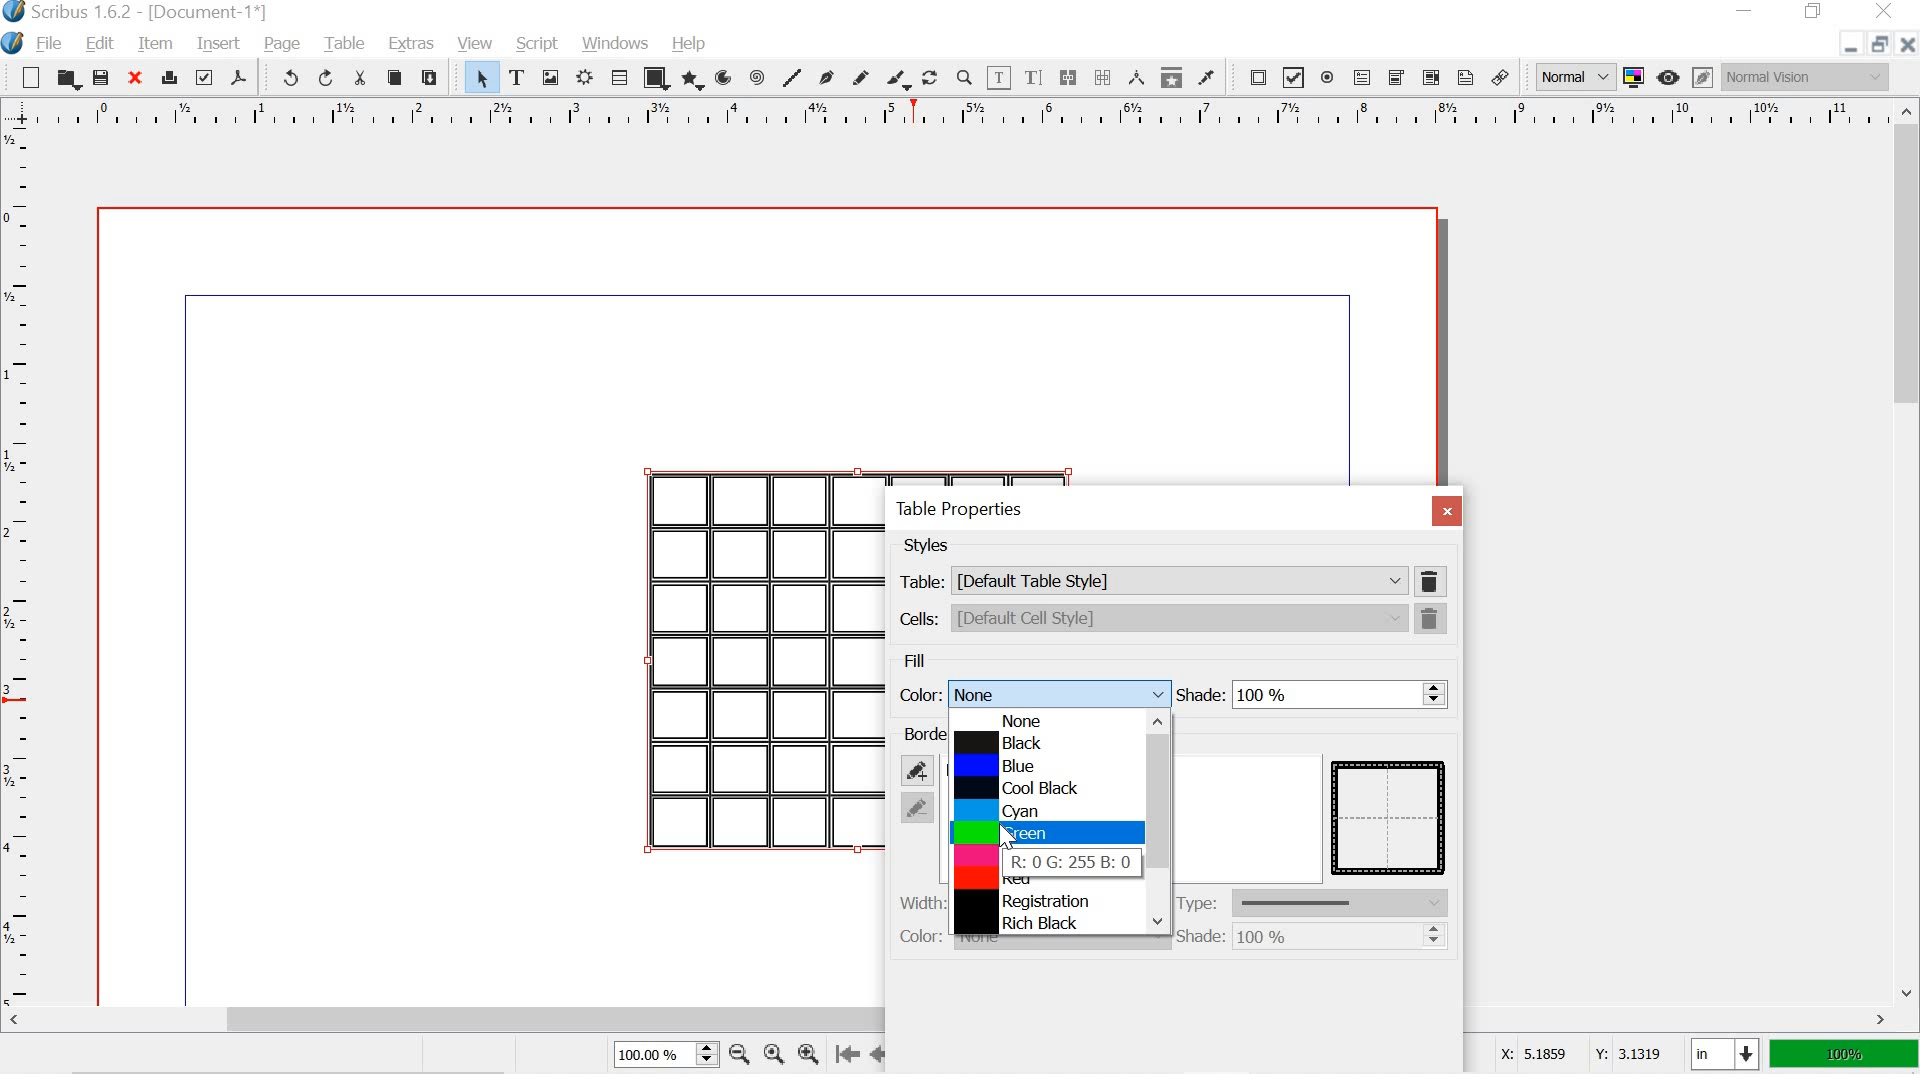 The width and height of the screenshot is (1920, 1074). Describe the element at coordinates (1067, 78) in the screenshot. I see `link text frames` at that location.